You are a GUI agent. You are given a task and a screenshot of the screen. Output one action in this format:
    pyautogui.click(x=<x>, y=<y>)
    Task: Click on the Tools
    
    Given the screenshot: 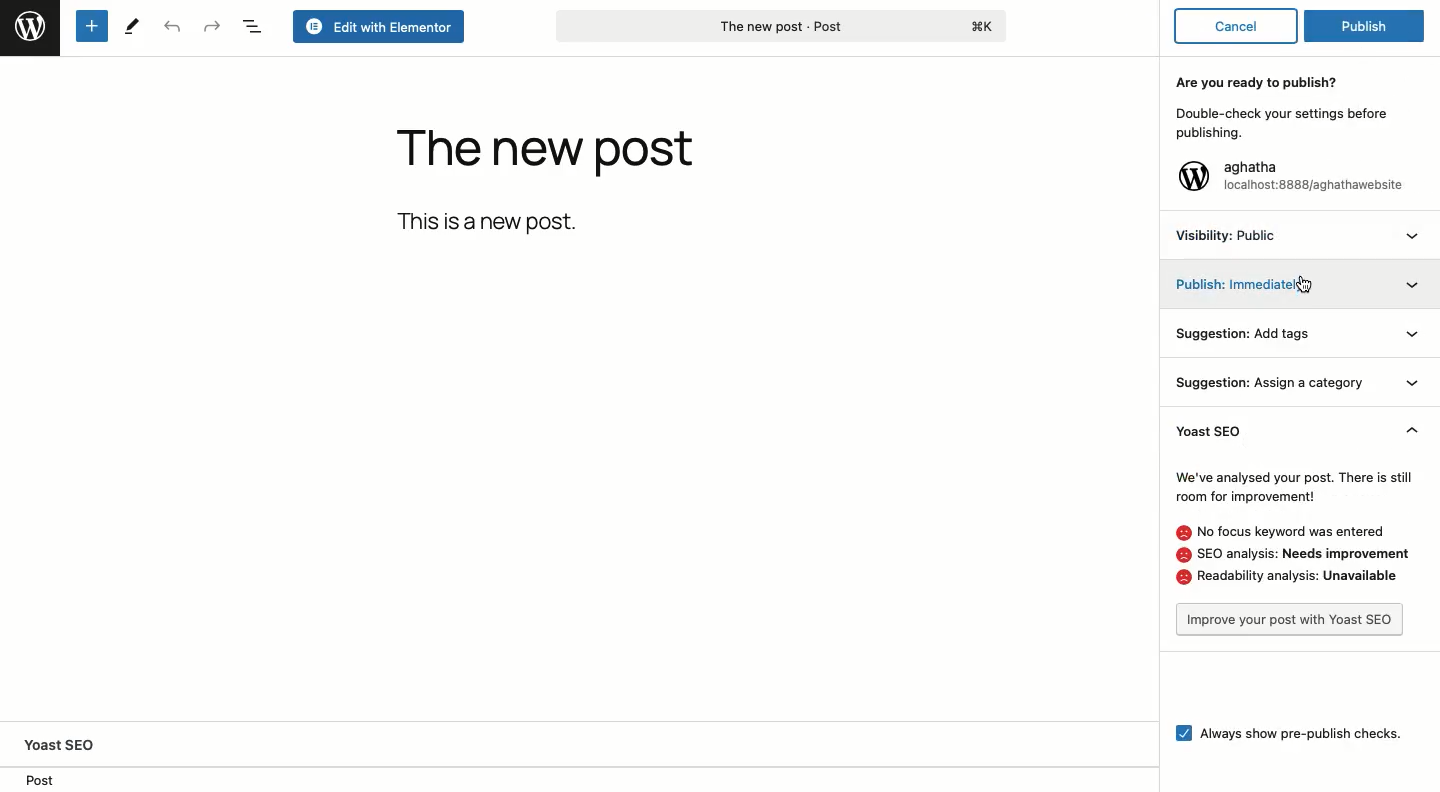 What is the action you would take?
    pyautogui.click(x=132, y=25)
    